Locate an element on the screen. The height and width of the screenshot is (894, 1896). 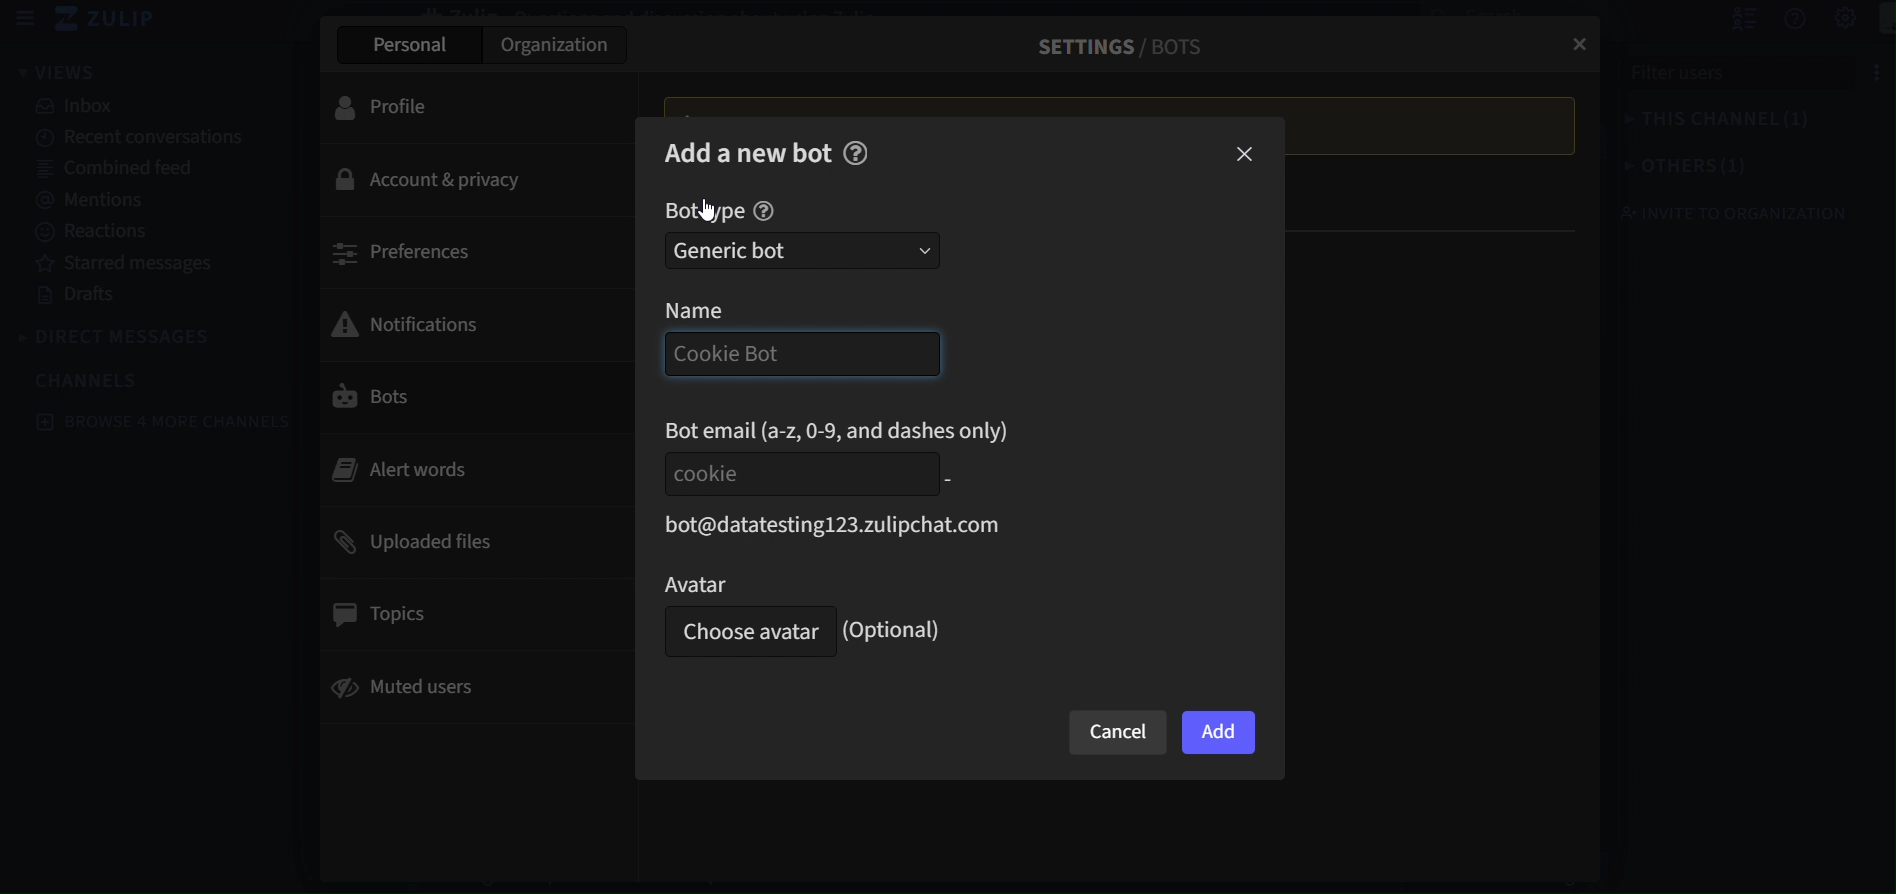
bot@datatesting123.zulipchat.com is located at coordinates (826, 526).